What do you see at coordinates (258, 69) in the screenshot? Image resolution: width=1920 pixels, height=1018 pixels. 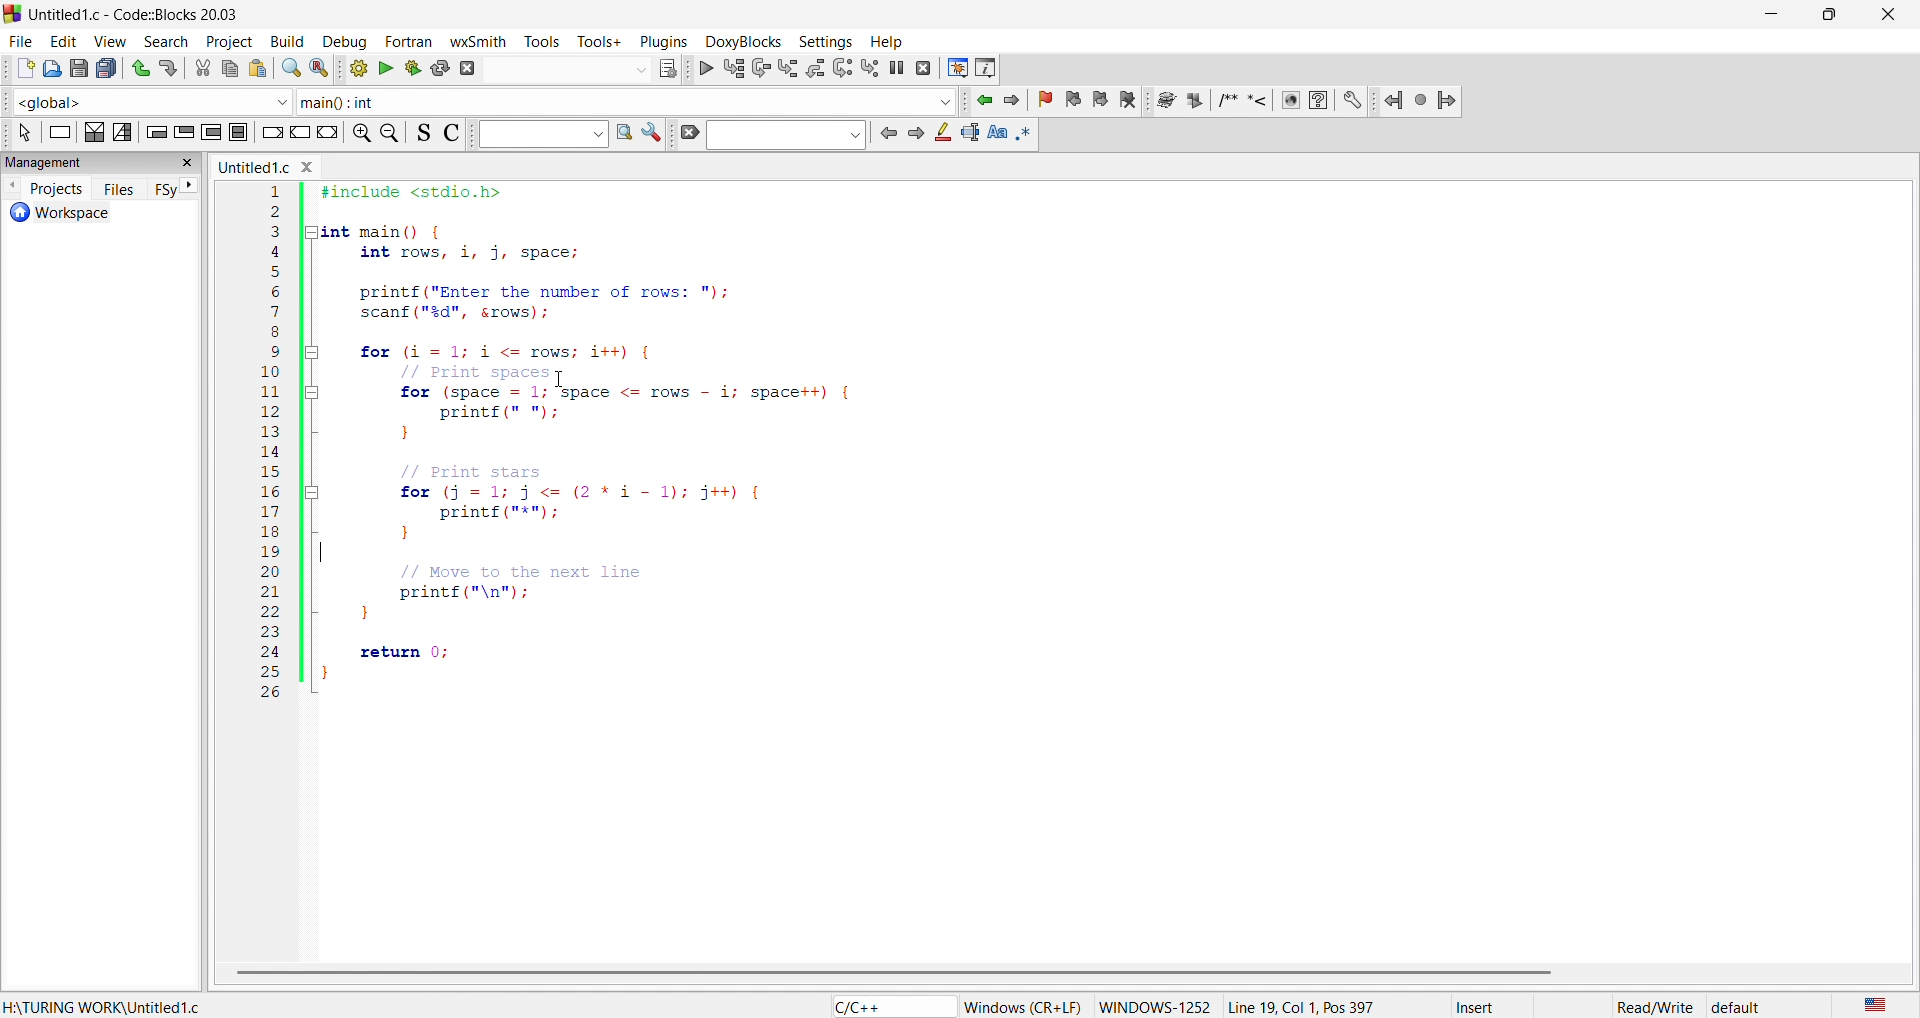 I see `paste` at bounding box center [258, 69].